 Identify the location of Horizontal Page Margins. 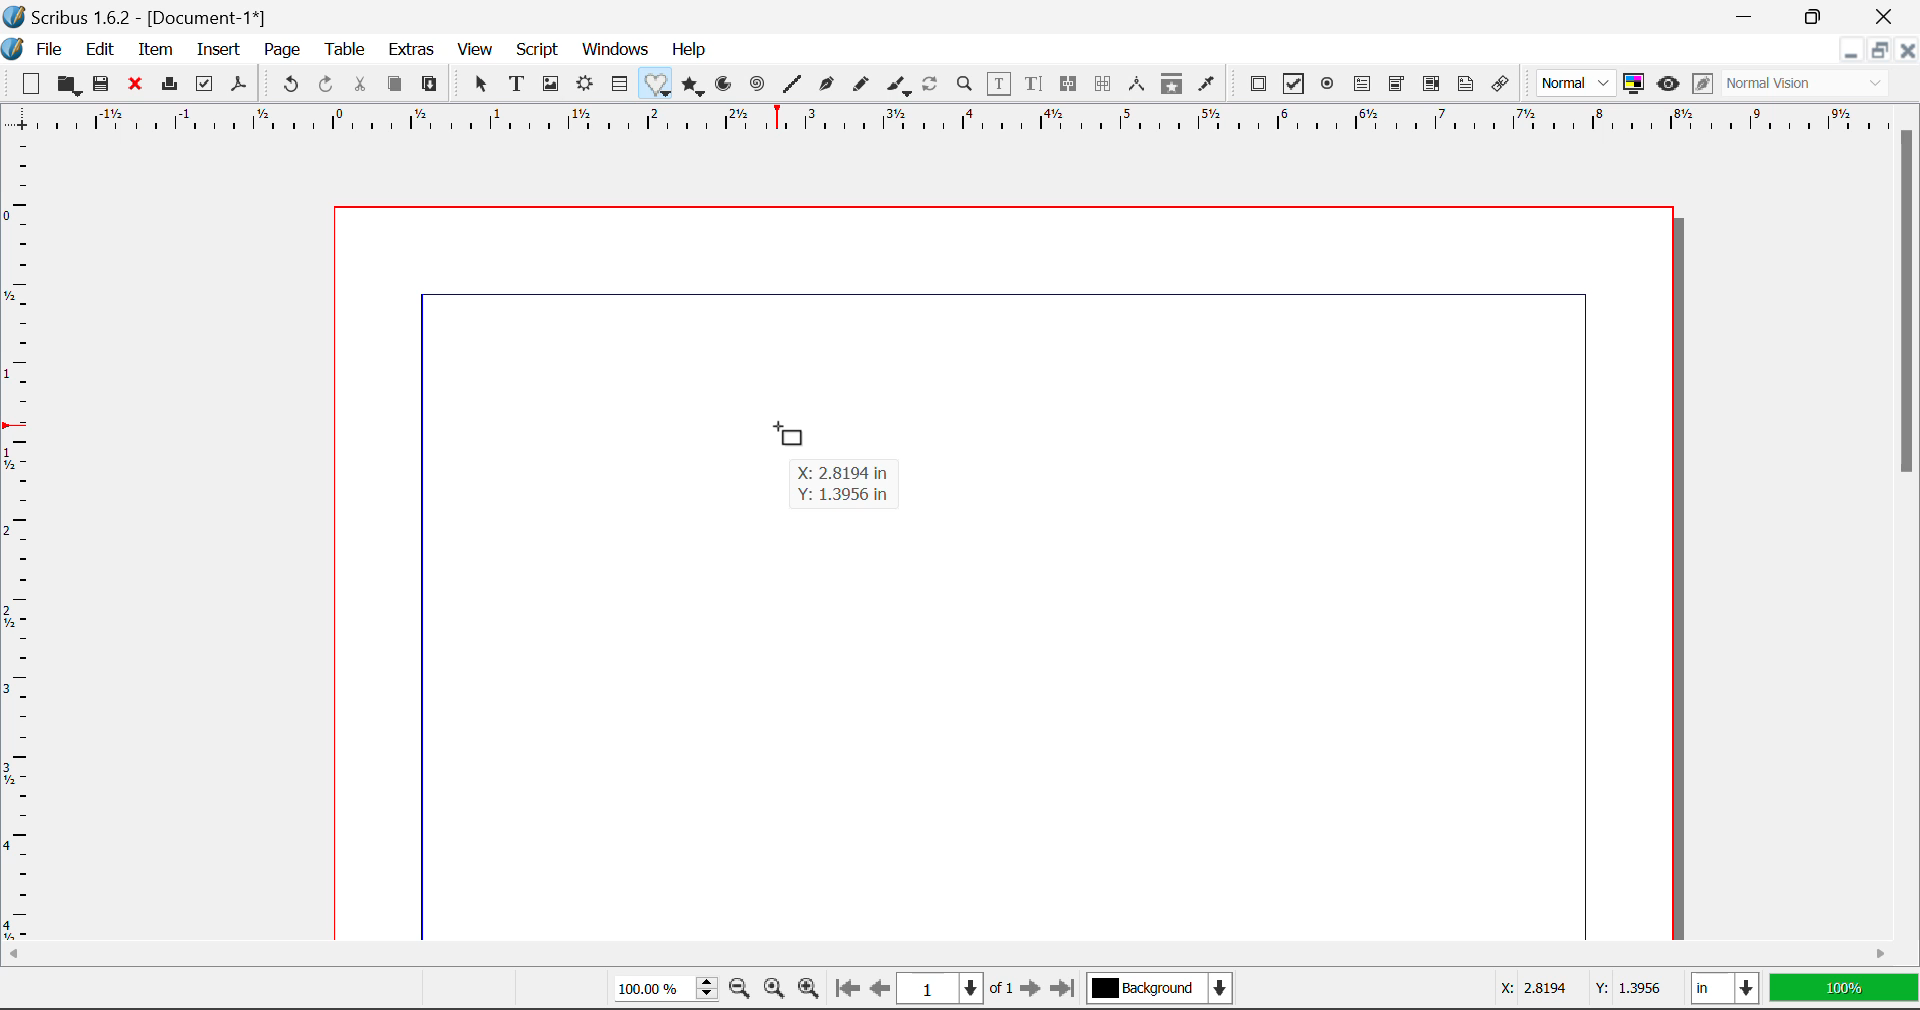
(18, 543).